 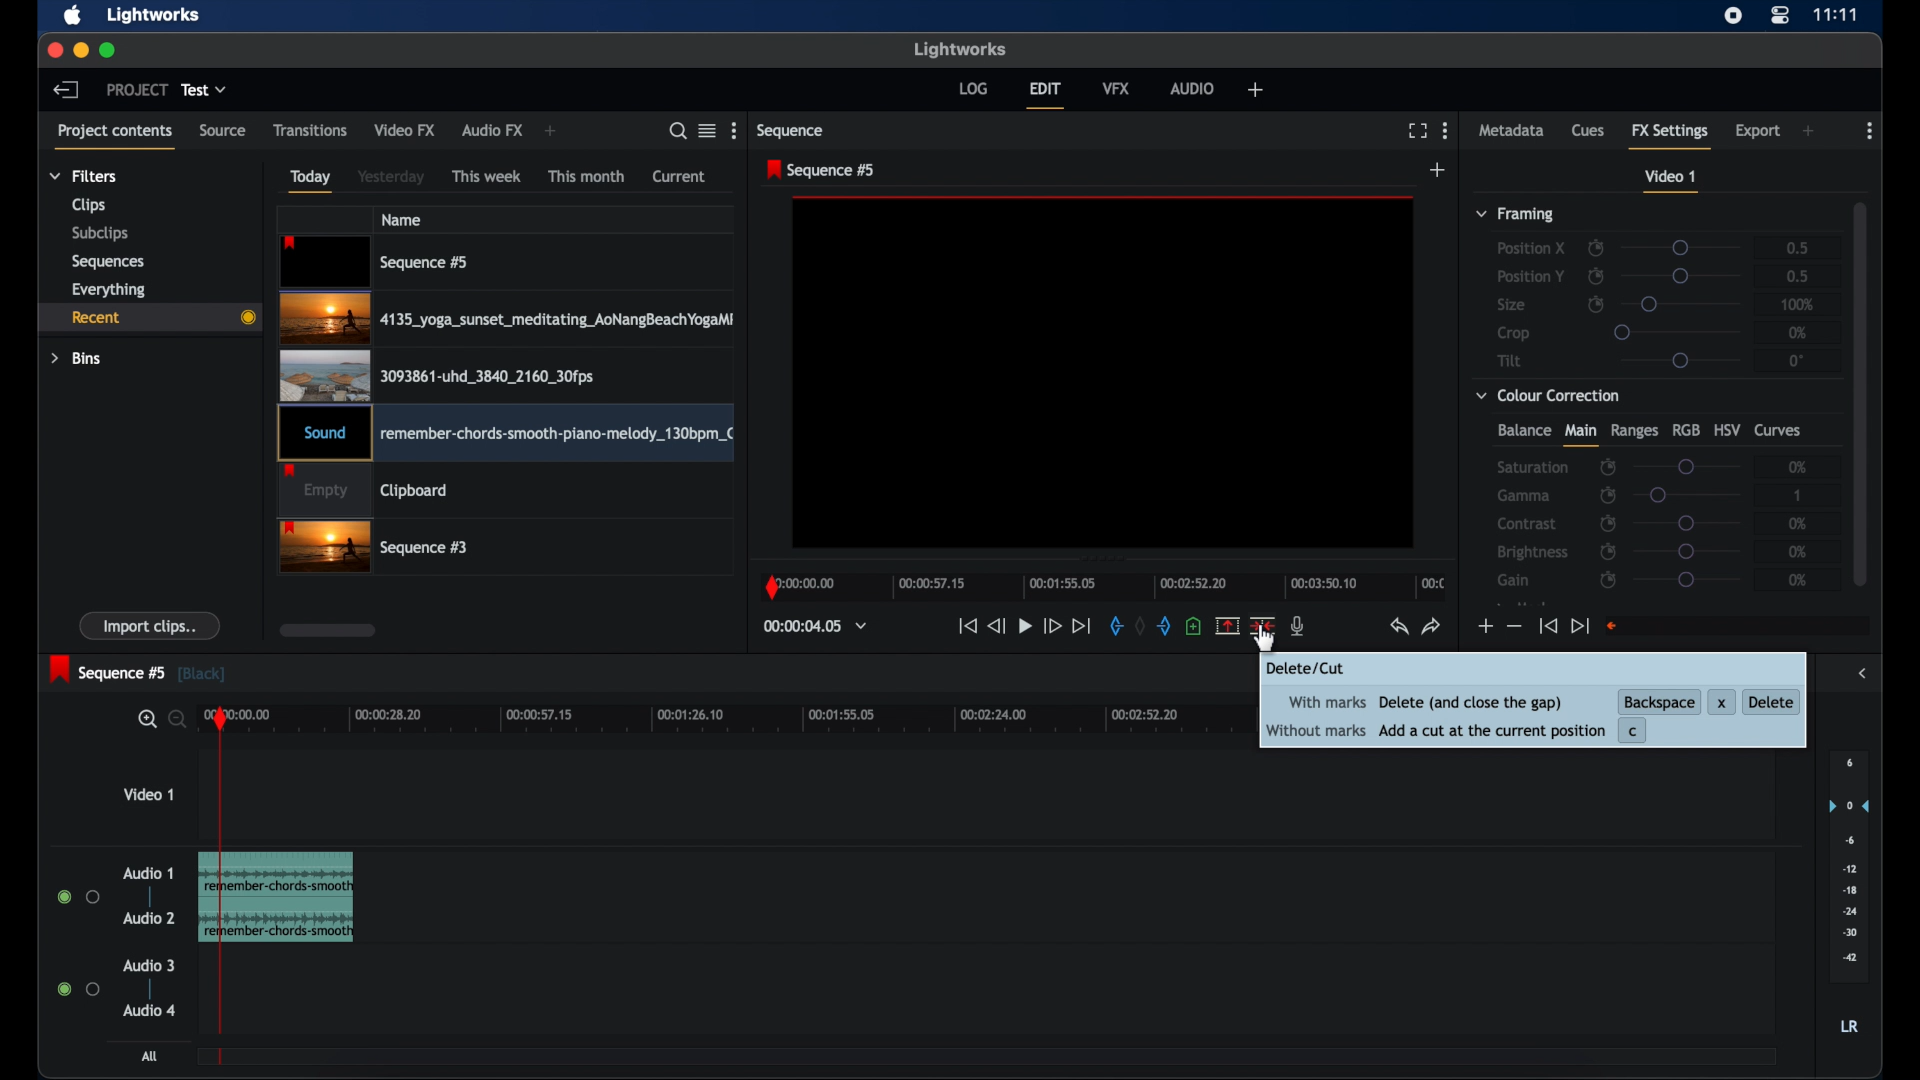 What do you see at coordinates (1610, 582) in the screenshot?
I see `enable/disable keyframes` at bounding box center [1610, 582].